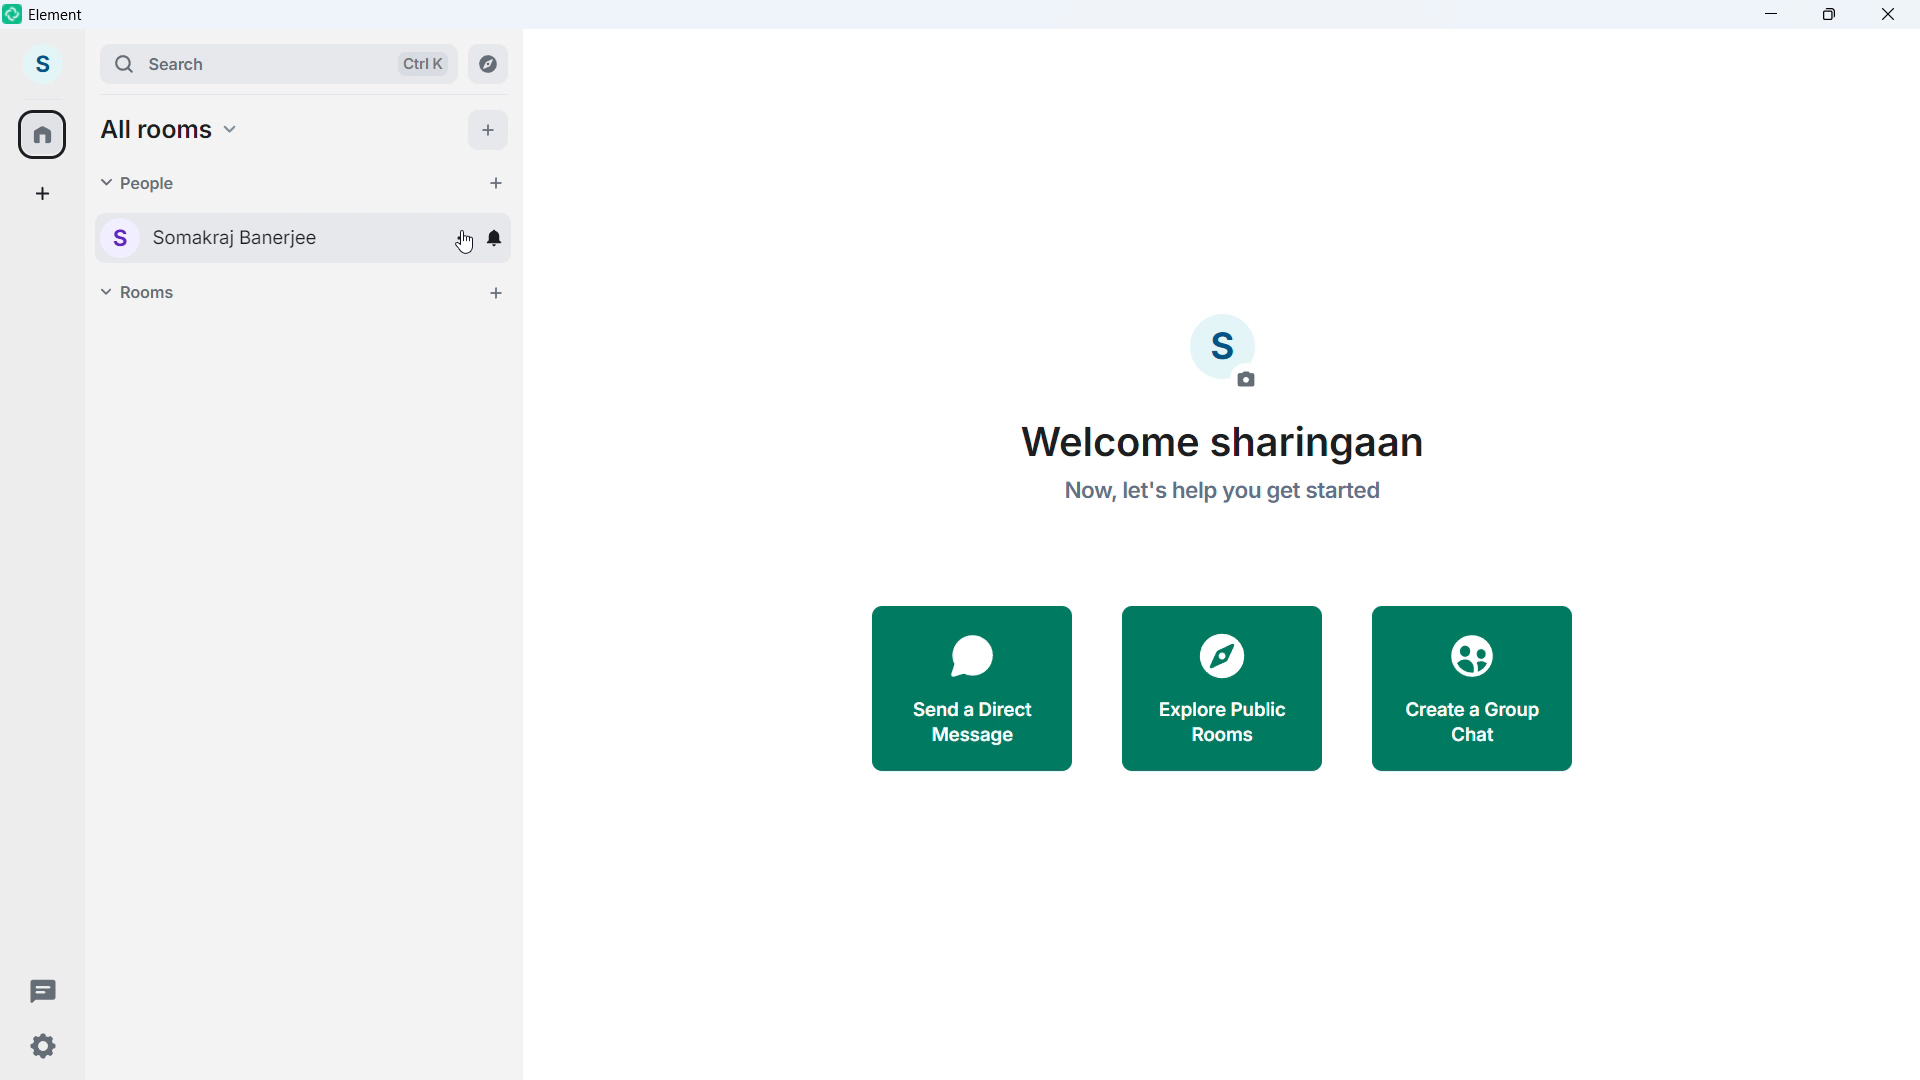 This screenshot has width=1920, height=1080. I want to click on Settings , so click(42, 1051).